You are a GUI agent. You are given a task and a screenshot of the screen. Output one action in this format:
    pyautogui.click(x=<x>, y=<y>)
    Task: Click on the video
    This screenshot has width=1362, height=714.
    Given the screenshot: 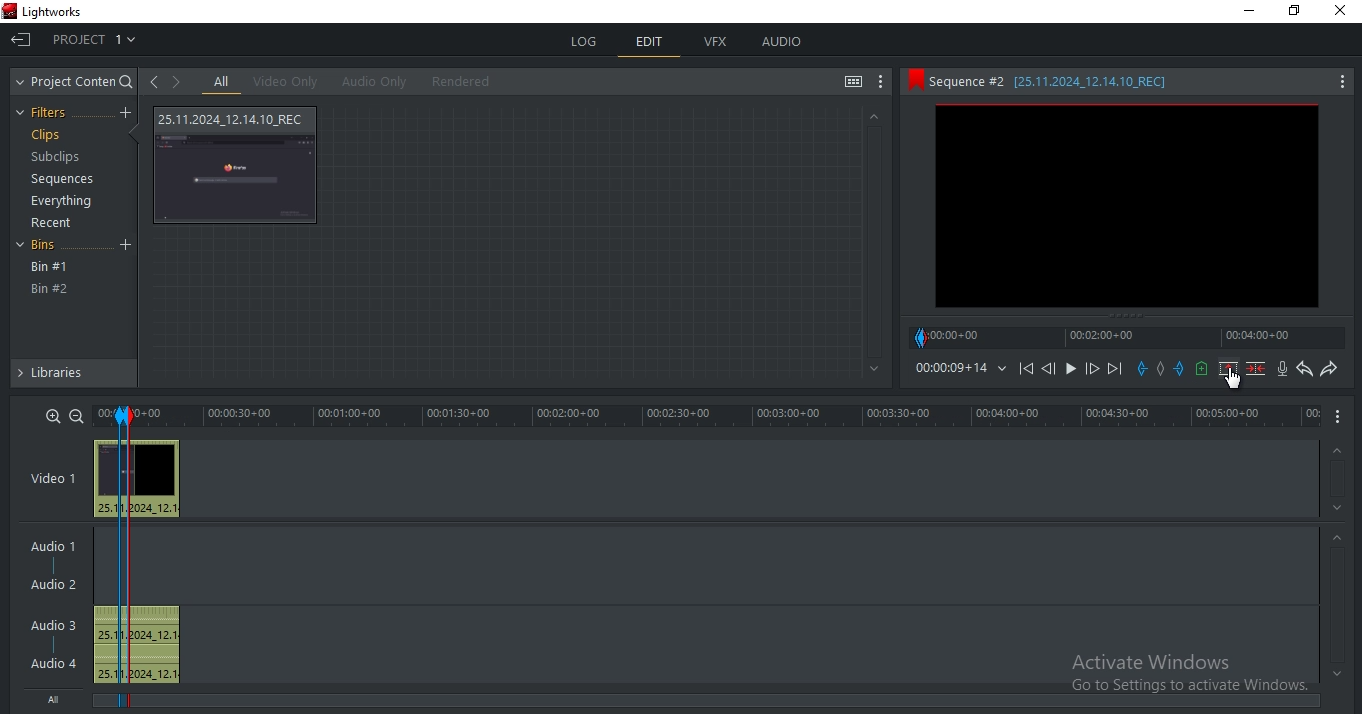 What is the action you would take?
    pyautogui.click(x=138, y=479)
    